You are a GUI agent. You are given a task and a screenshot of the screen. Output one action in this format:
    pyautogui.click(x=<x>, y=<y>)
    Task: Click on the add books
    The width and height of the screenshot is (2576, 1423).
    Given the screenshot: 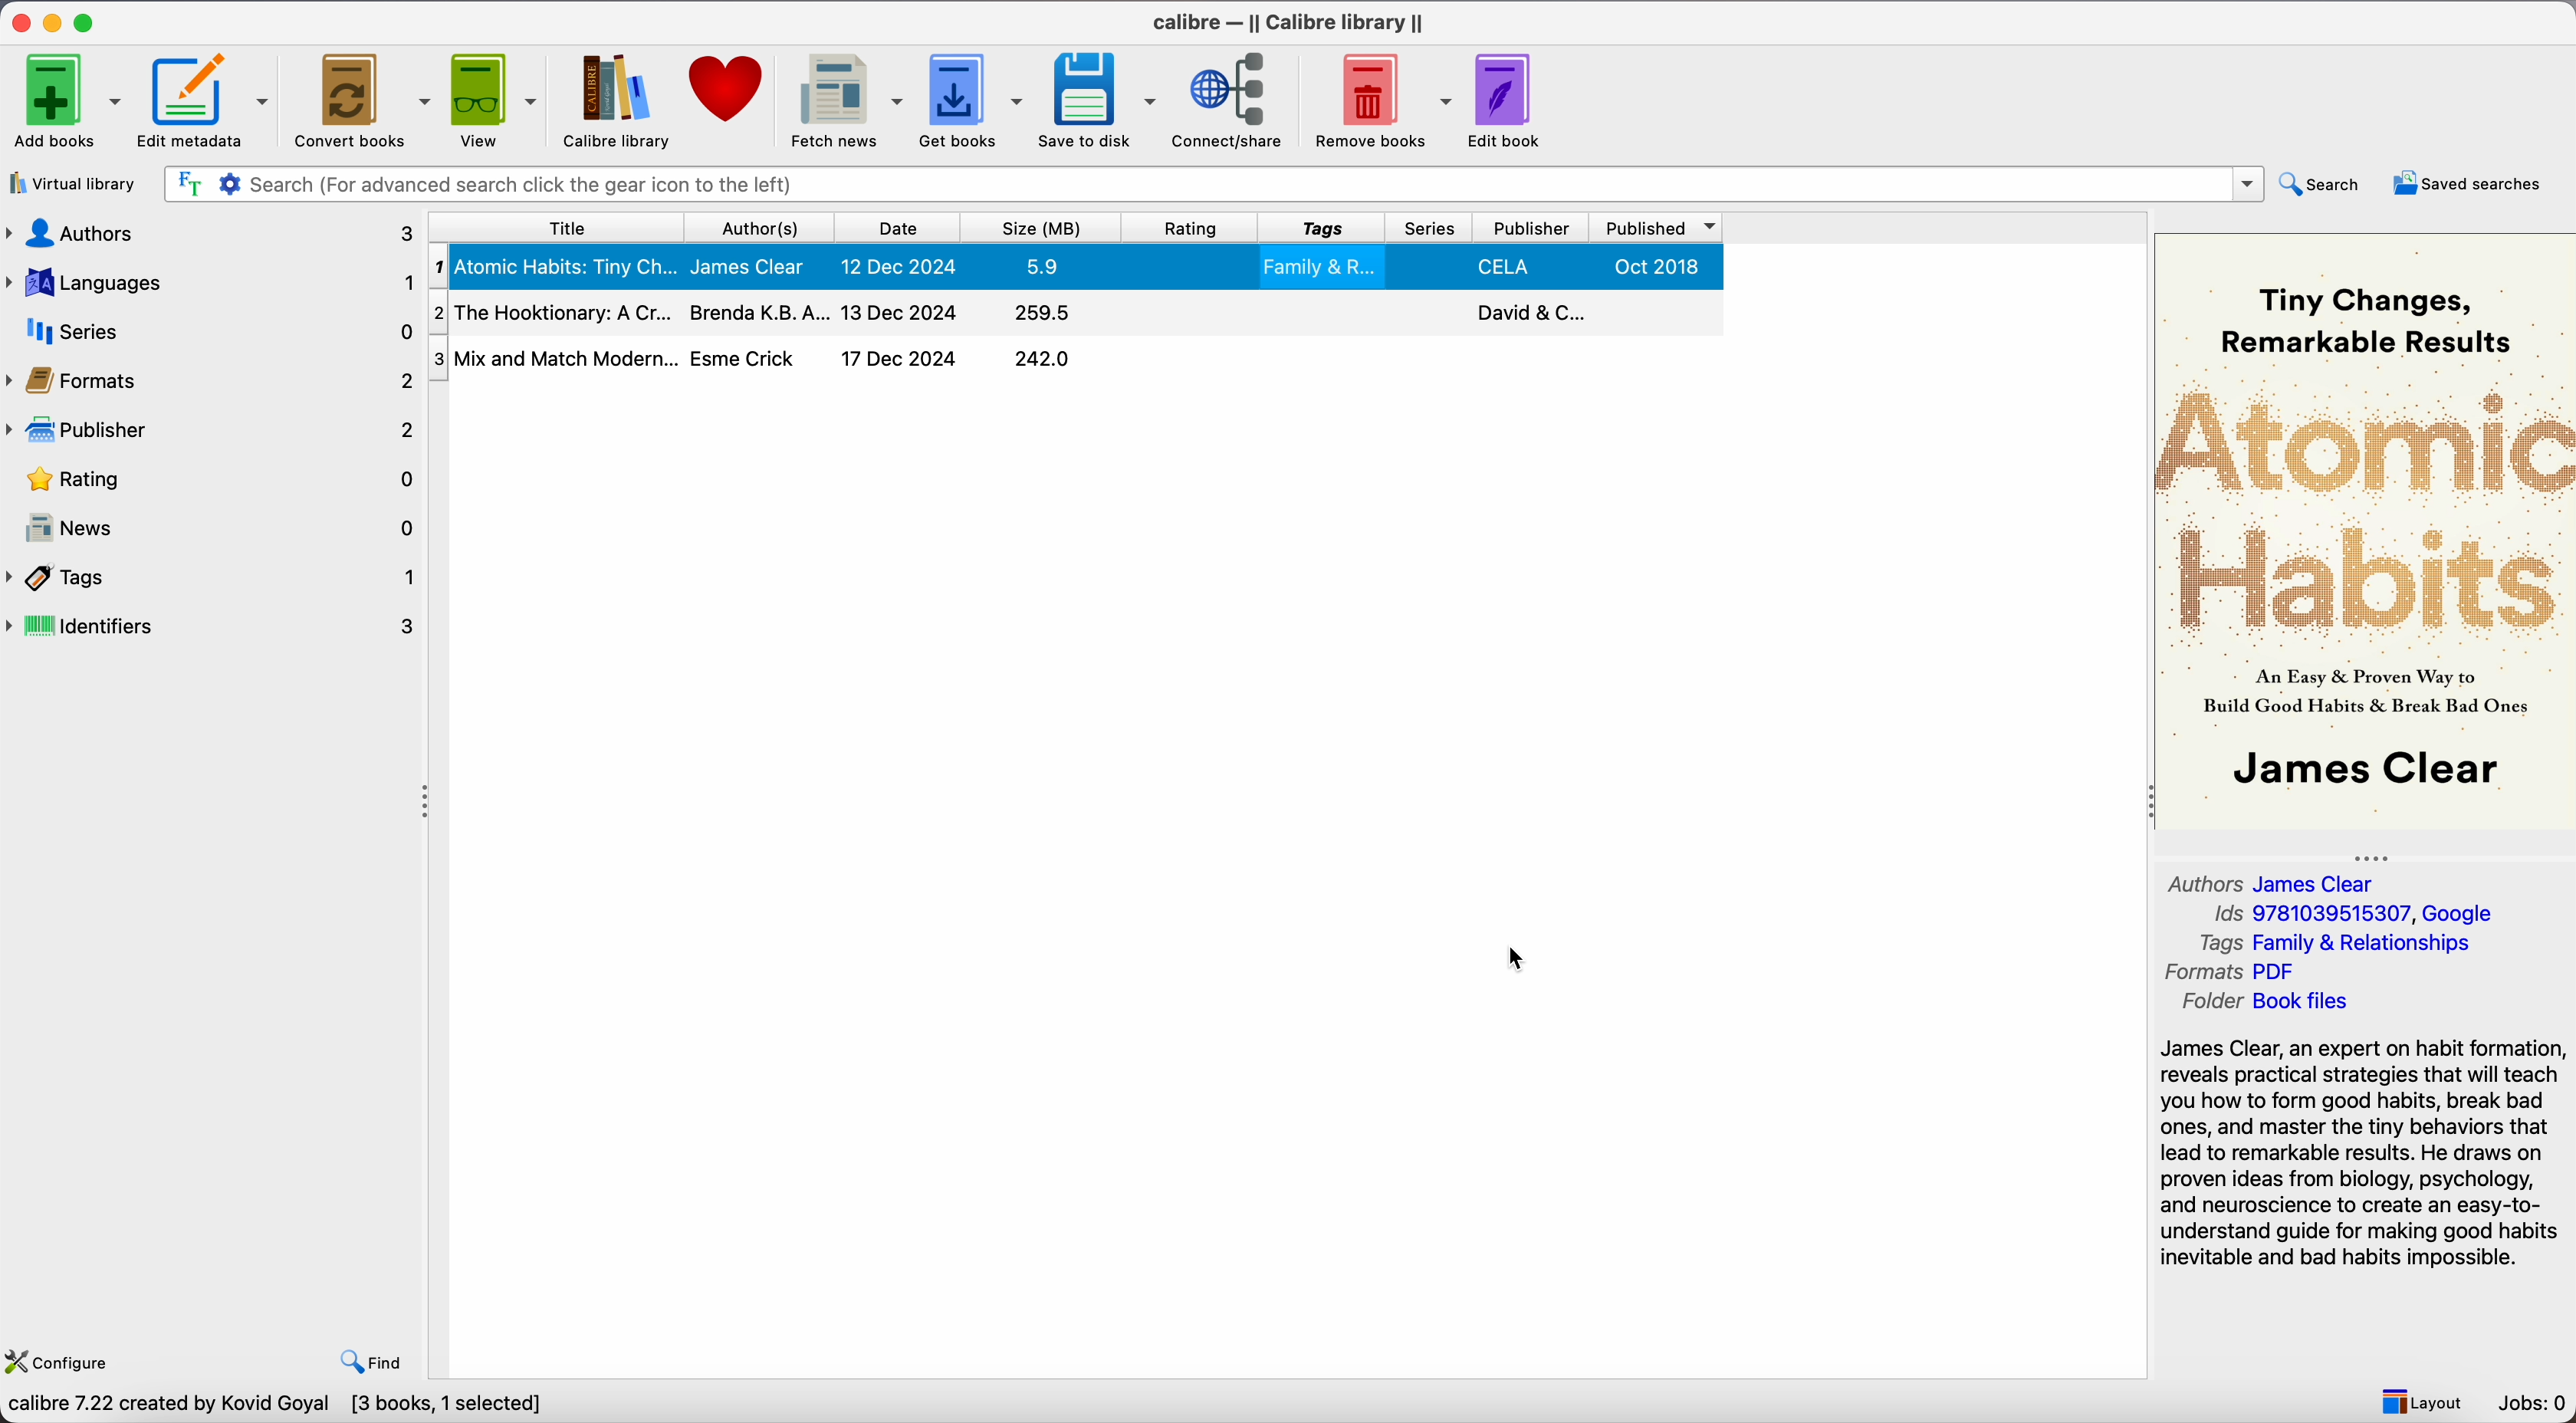 What is the action you would take?
    pyautogui.click(x=64, y=101)
    